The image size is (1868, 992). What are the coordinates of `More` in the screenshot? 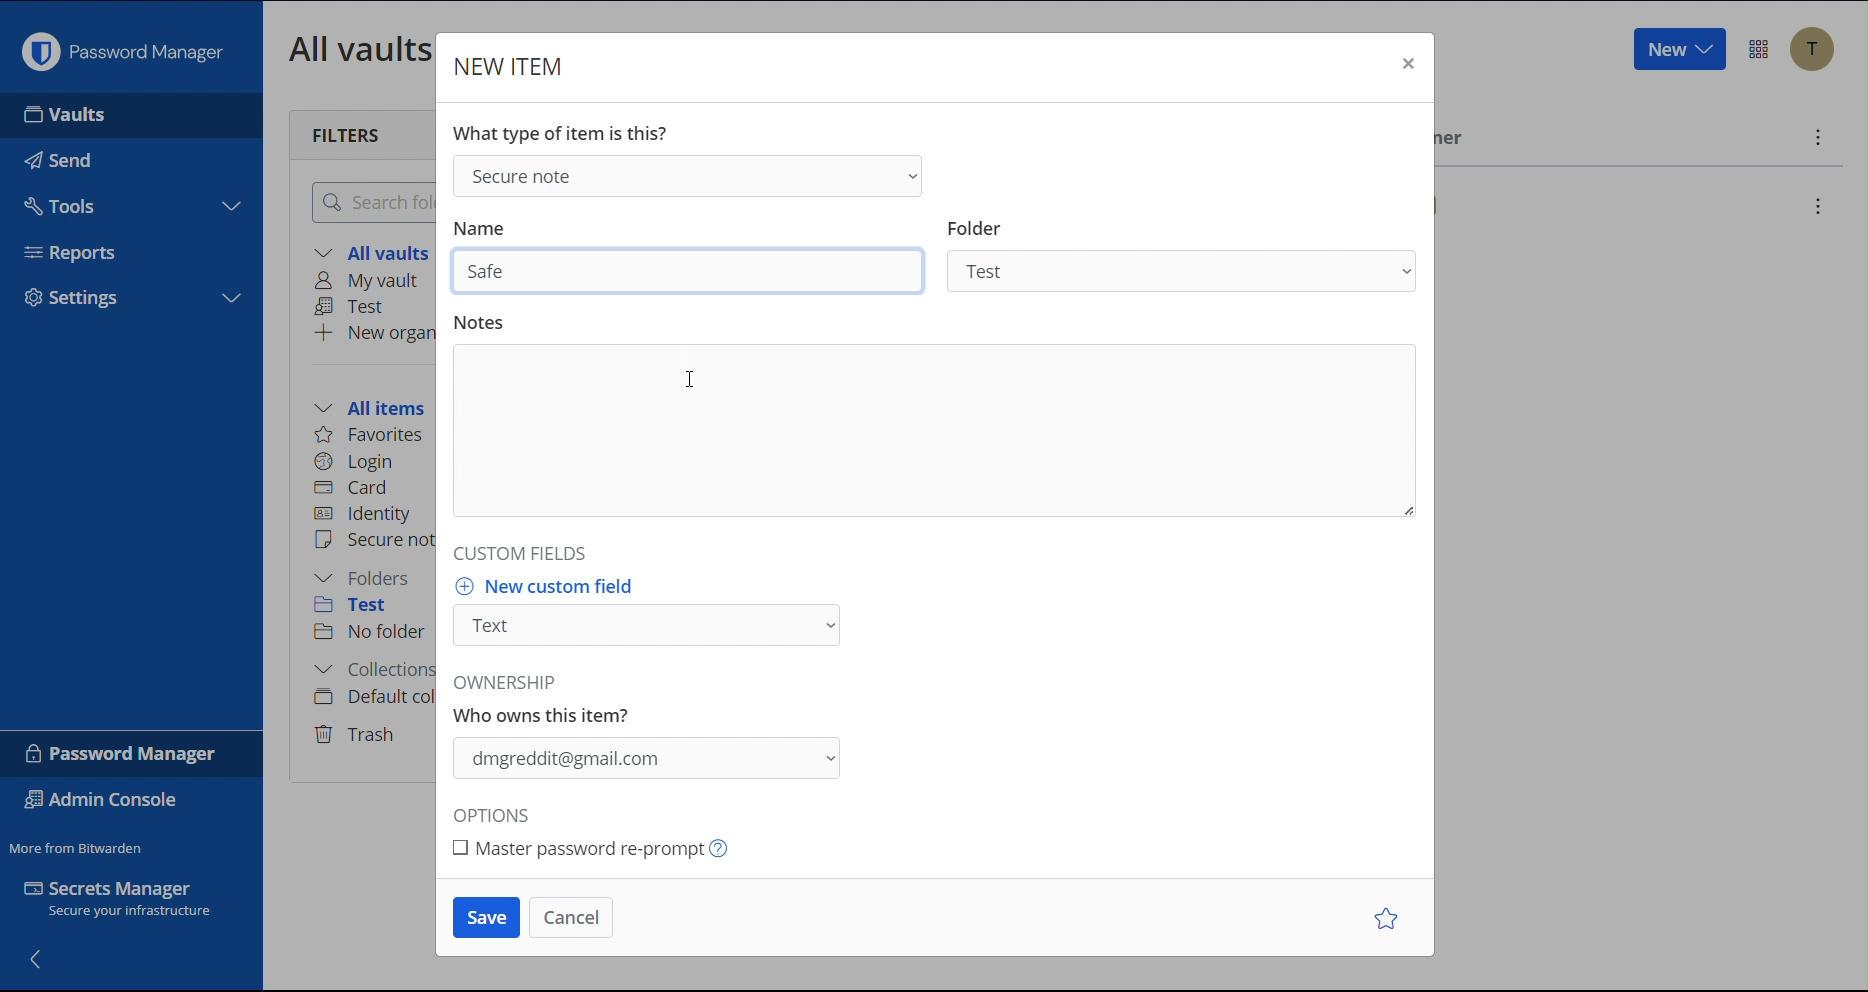 It's located at (1815, 137).